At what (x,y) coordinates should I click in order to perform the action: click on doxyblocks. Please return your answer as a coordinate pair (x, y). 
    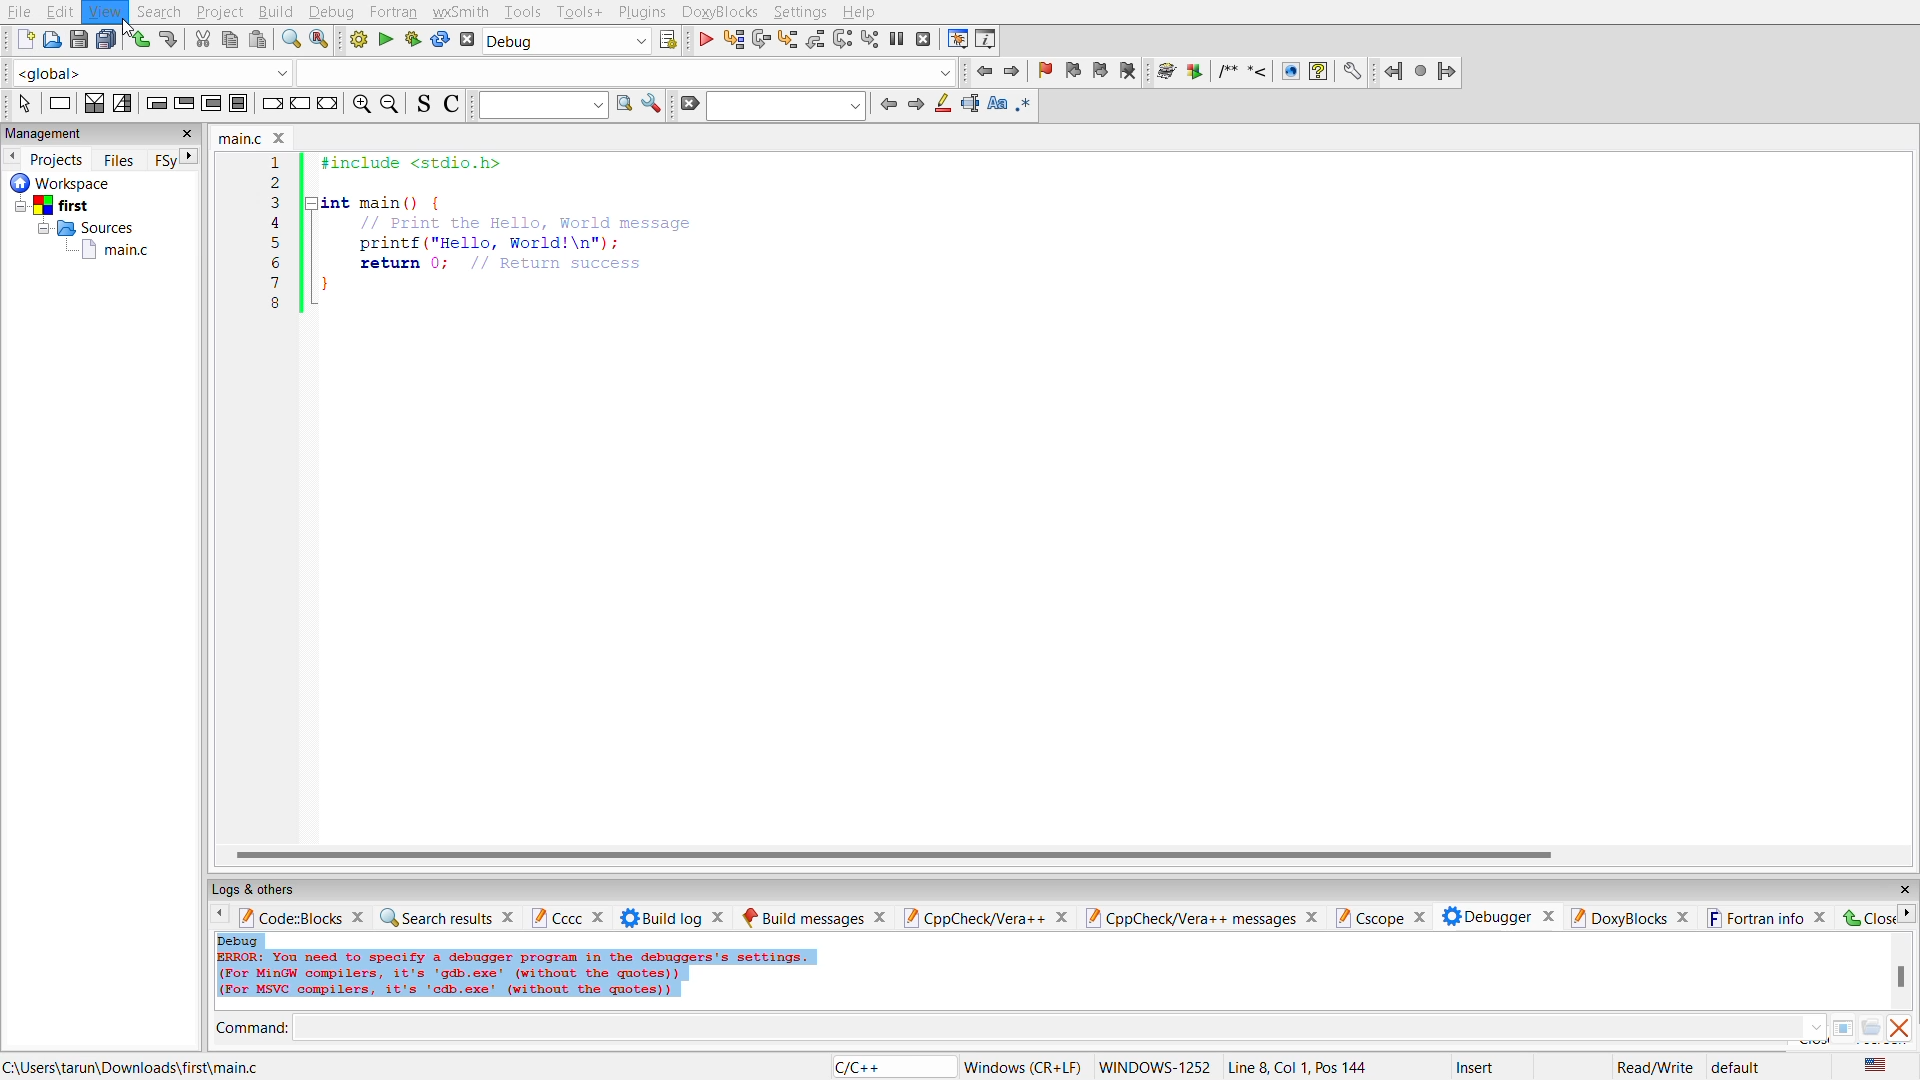
    Looking at the image, I should click on (1256, 71).